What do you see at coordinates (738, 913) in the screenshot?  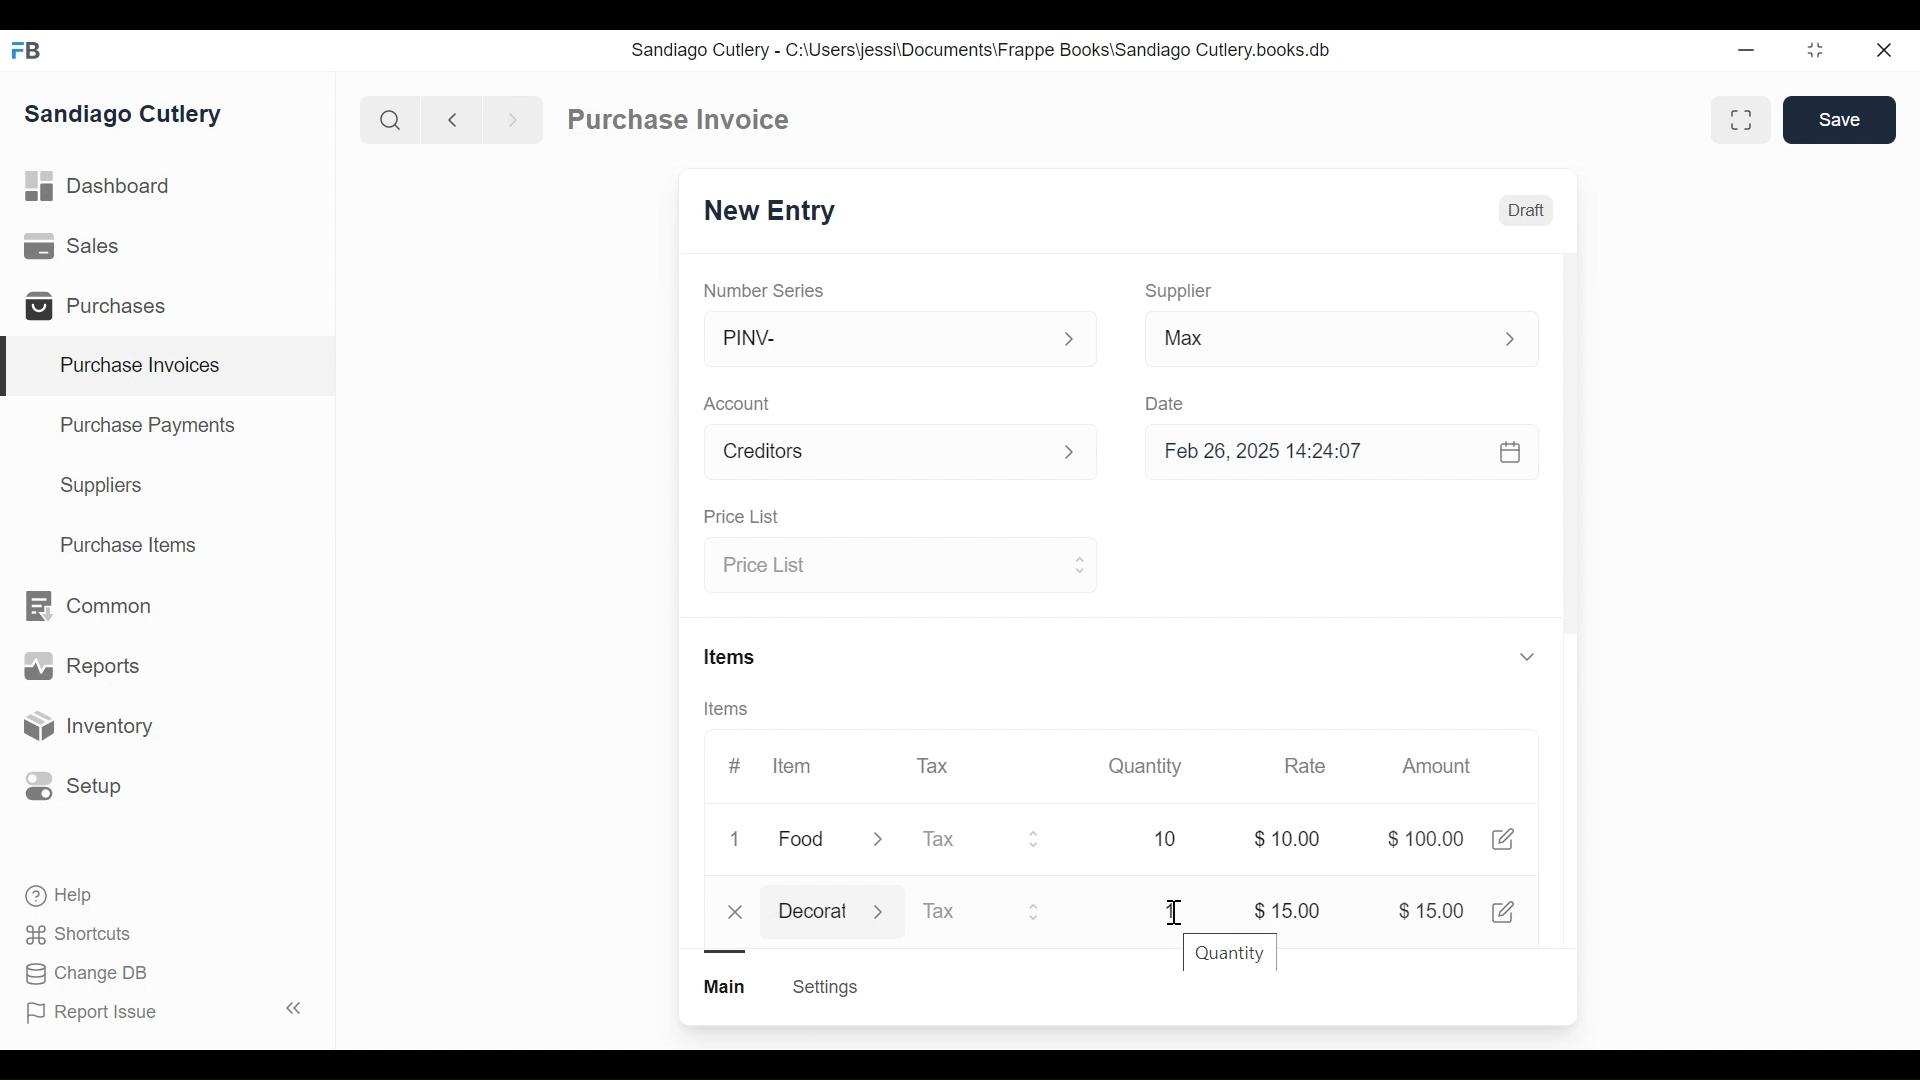 I see `close` at bounding box center [738, 913].